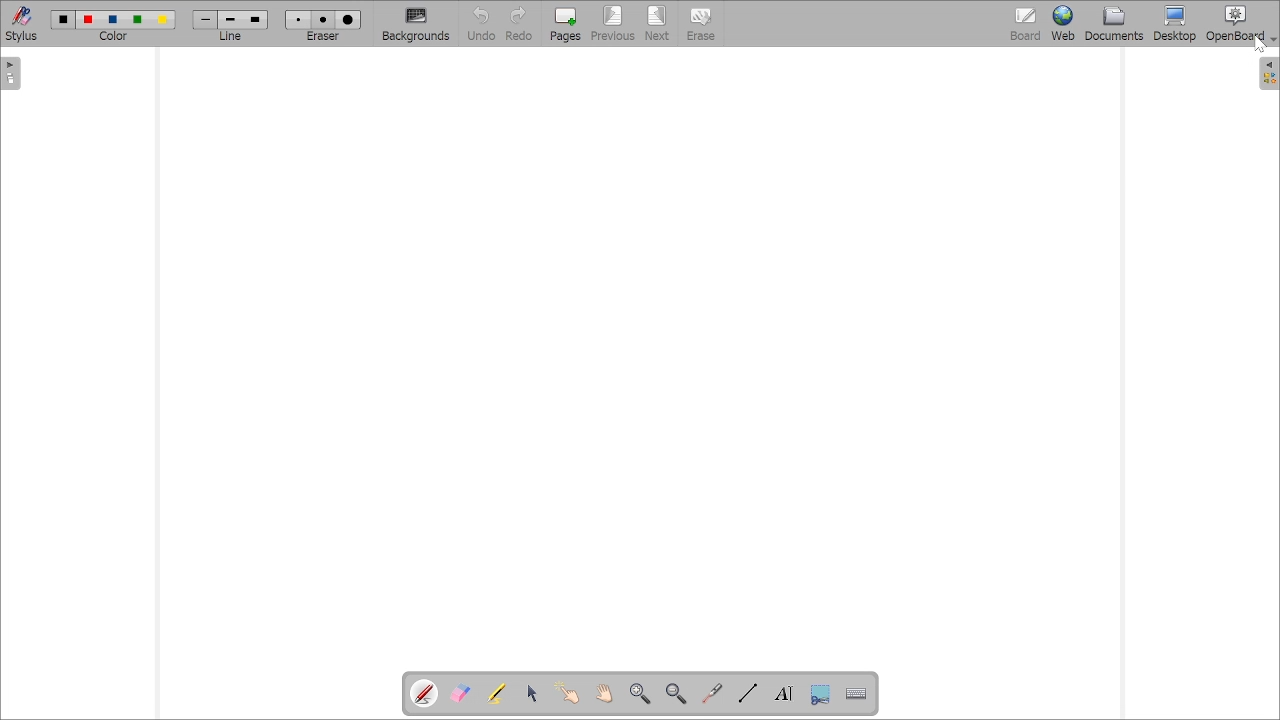 The width and height of the screenshot is (1280, 720). What do you see at coordinates (255, 20) in the screenshot?
I see `line3` at bounding box center [255, 20].